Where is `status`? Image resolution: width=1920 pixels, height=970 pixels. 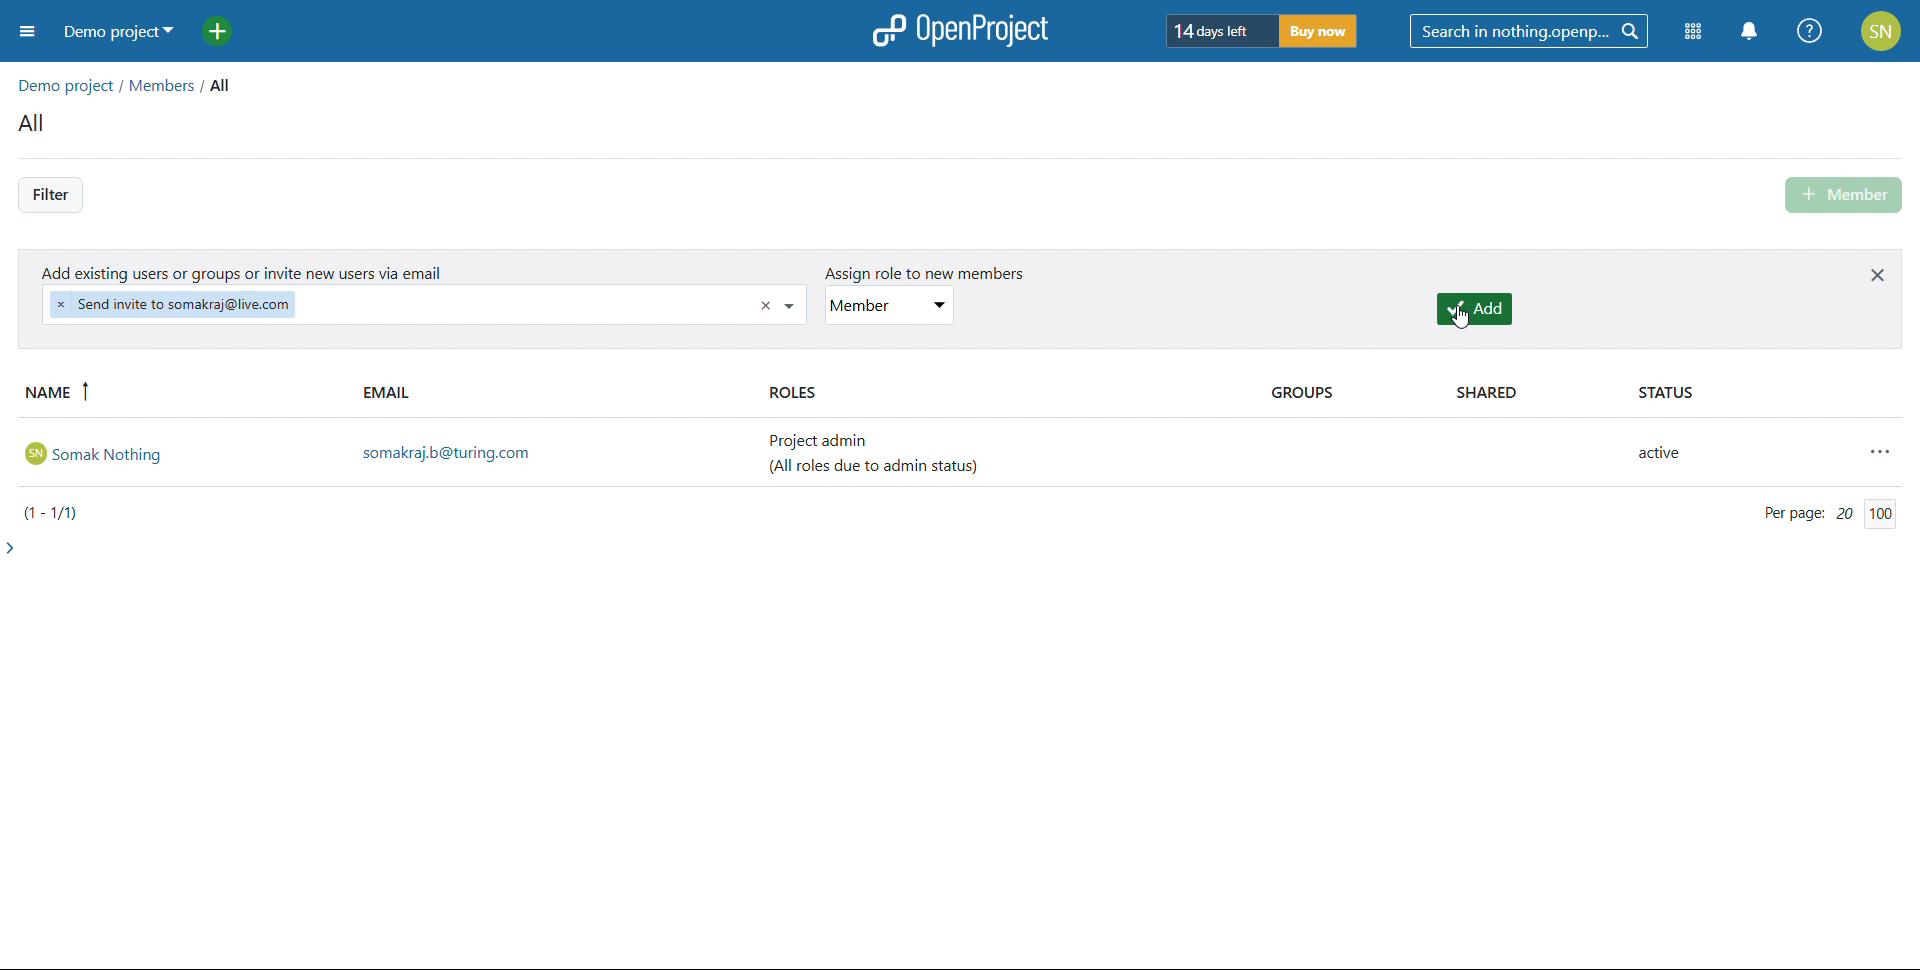 status is located at coordinates (1757, 394).